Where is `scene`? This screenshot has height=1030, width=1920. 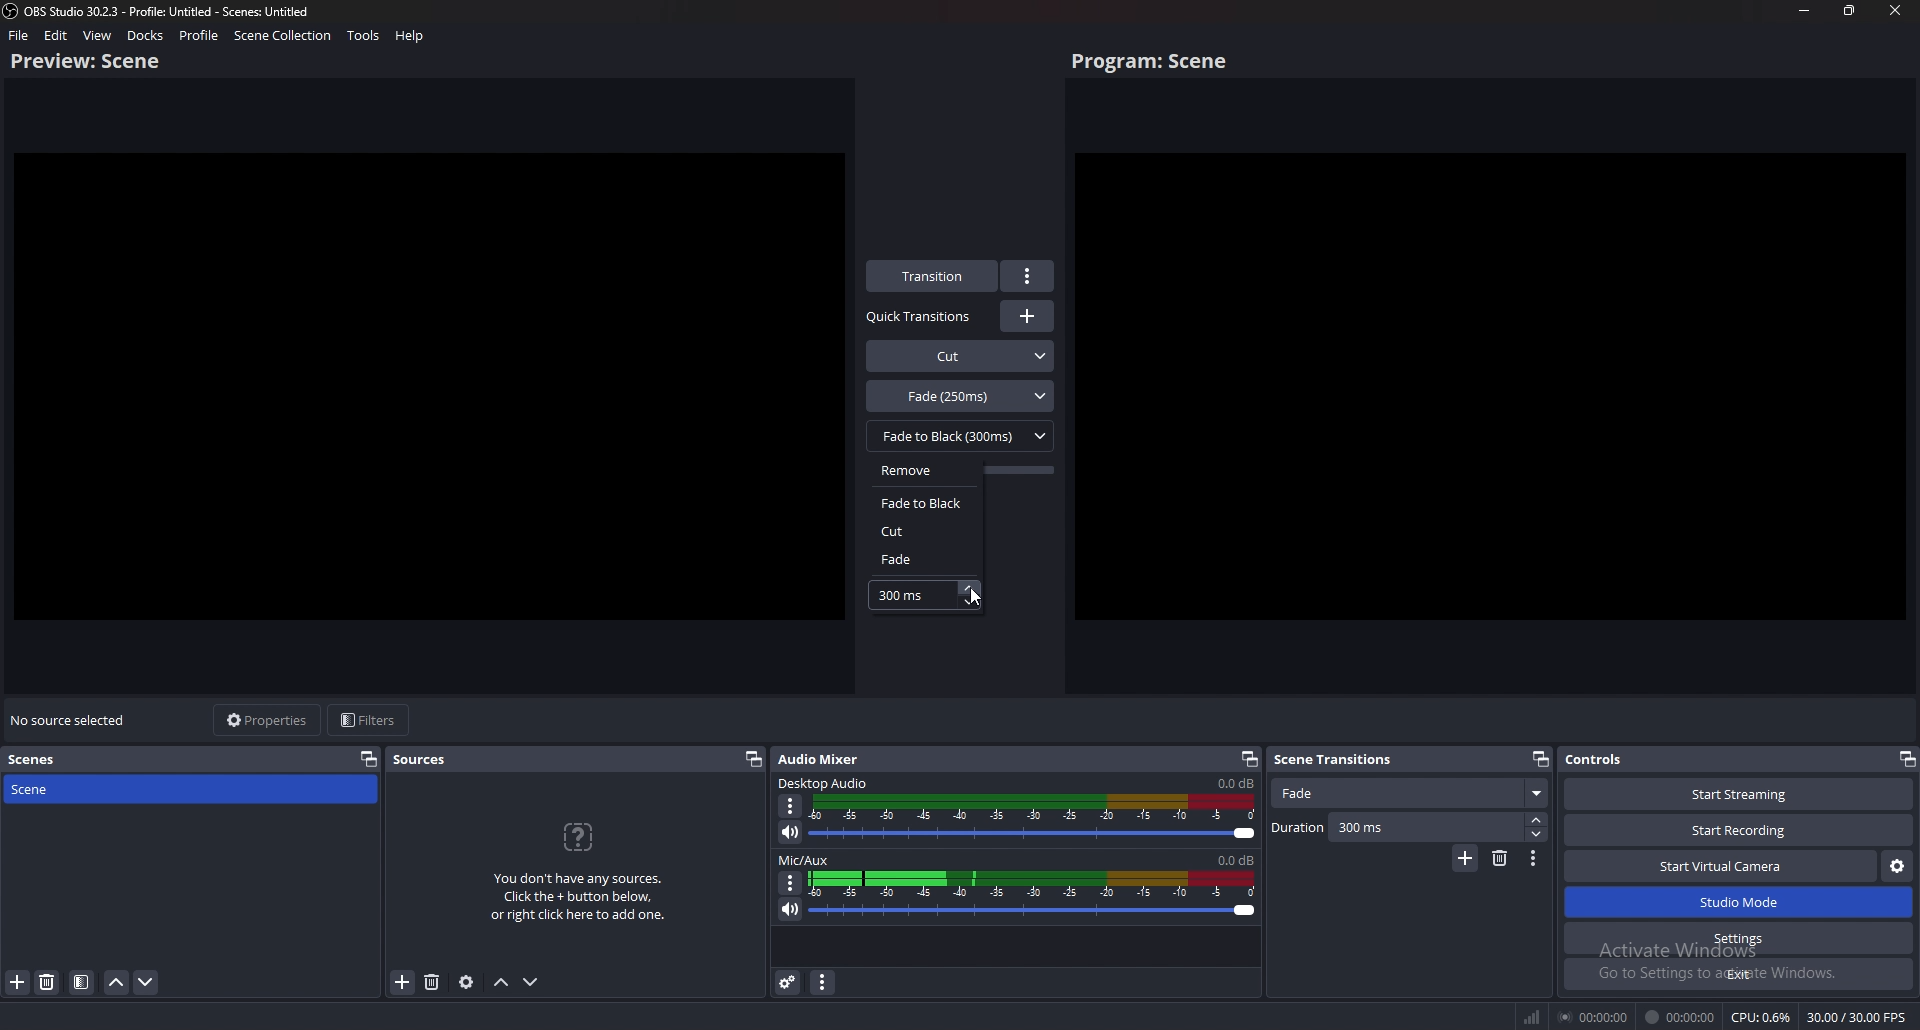
scene is located at coordinates (87, 789).